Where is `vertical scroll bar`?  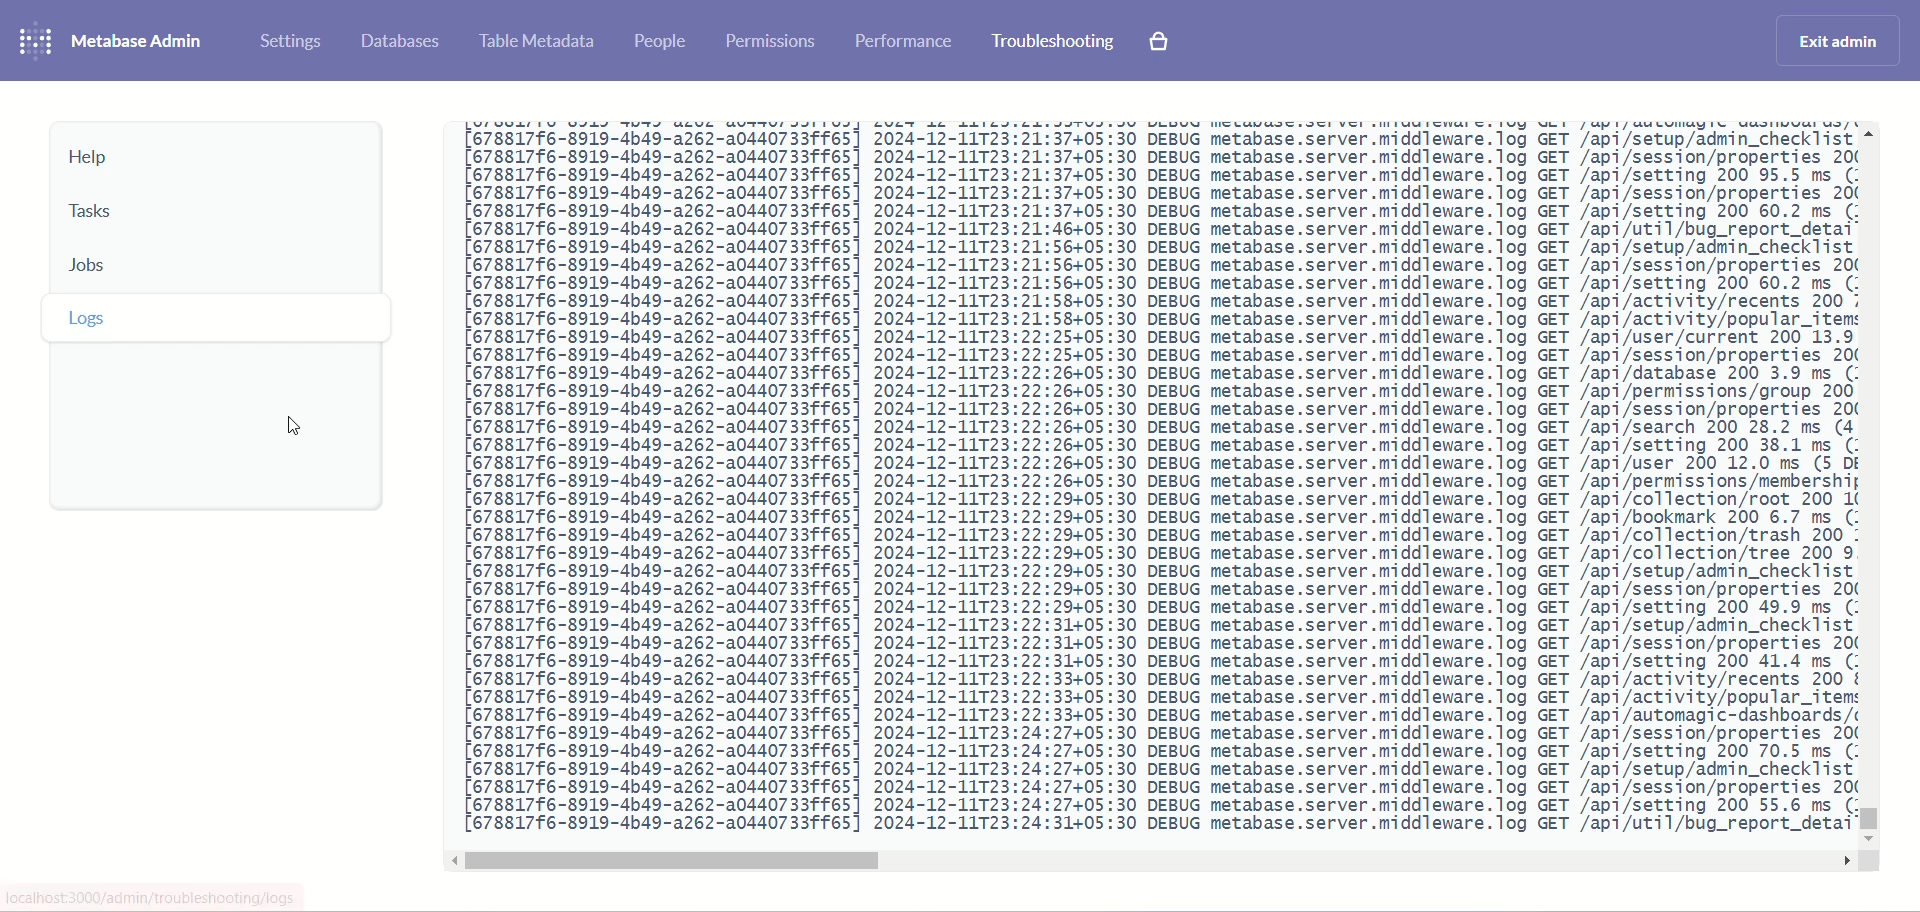
vertical scroll bar is located at coordinates (1873, 484).